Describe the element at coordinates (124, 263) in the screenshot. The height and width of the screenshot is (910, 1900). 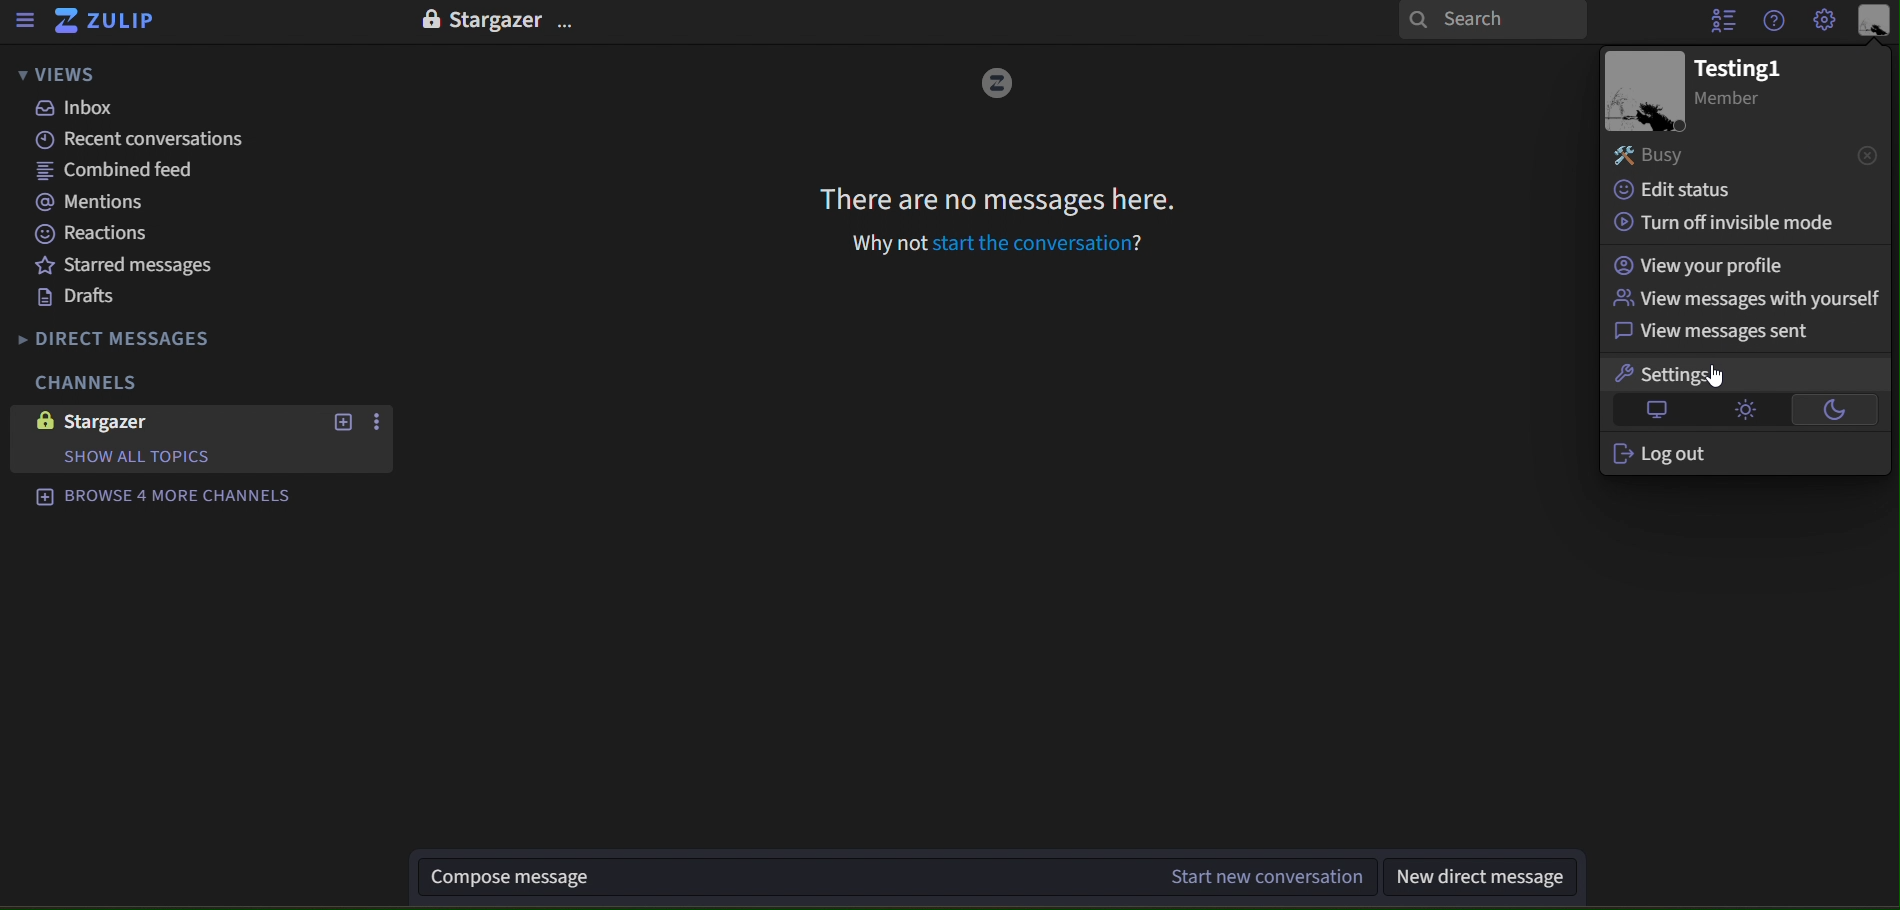
I see `starred messages` at that location.